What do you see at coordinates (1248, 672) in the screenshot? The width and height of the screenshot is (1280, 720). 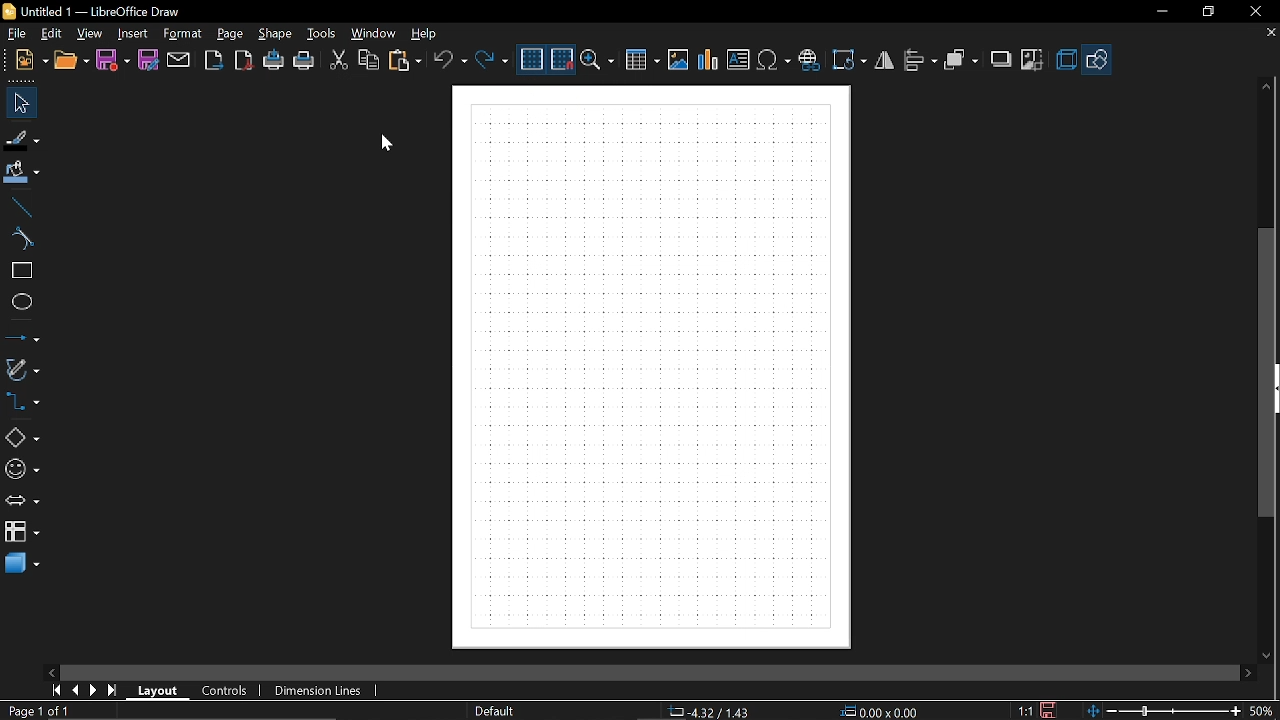 I see `move right` at bounding box center [1248, 672].